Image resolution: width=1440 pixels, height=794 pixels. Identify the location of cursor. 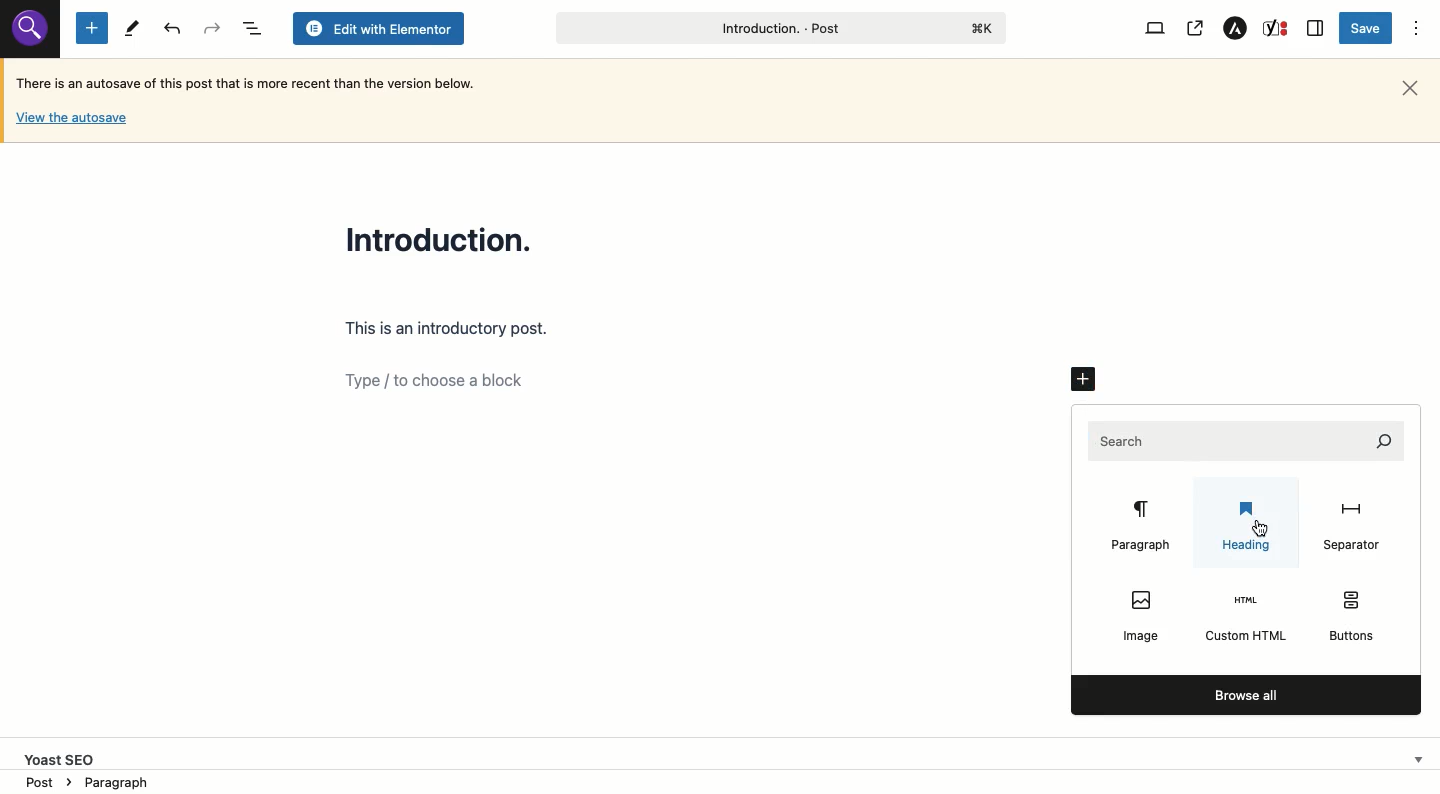
(1260, 528).